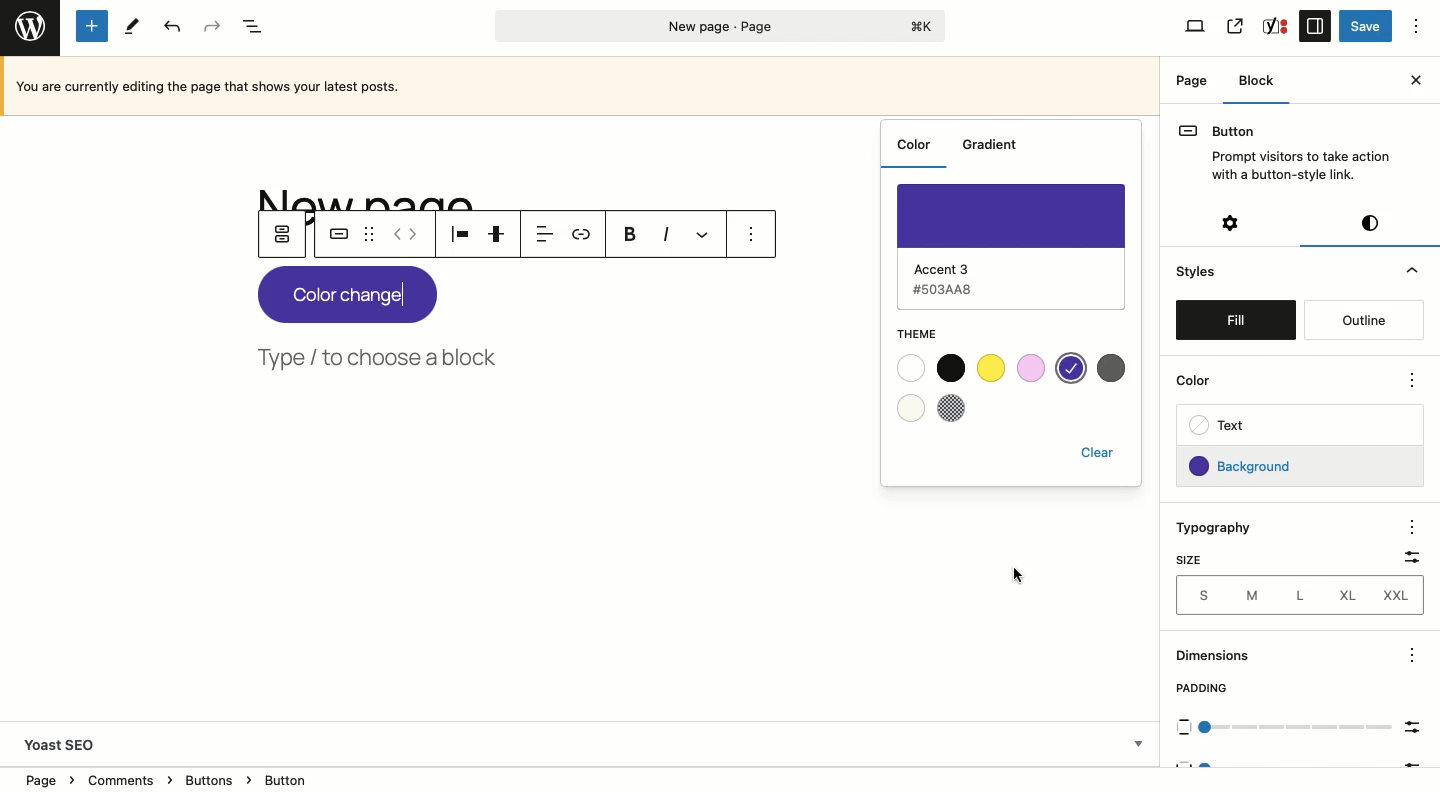 Image resolution: width=1440 pixels, height=792 pixels. I want to click on Styles, so click(1202, 272).